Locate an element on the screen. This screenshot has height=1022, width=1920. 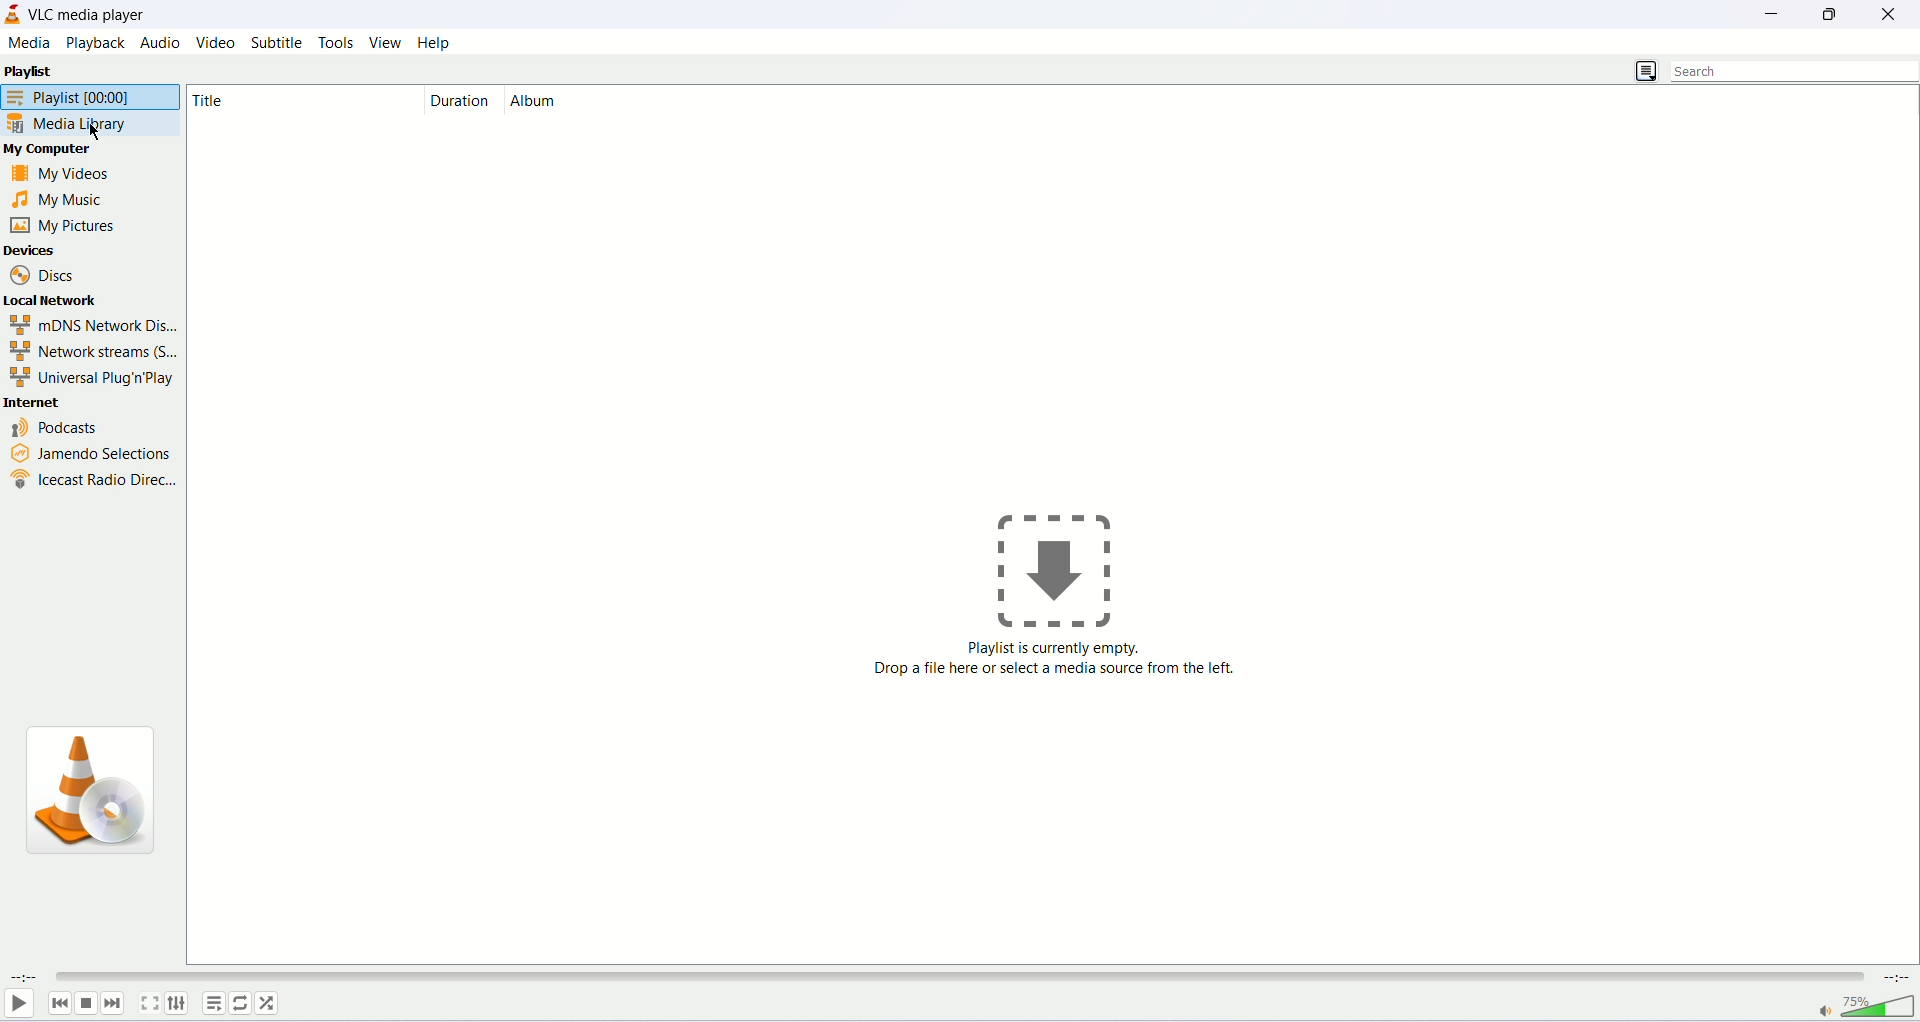
my videos is located at coordinates (77, 172).